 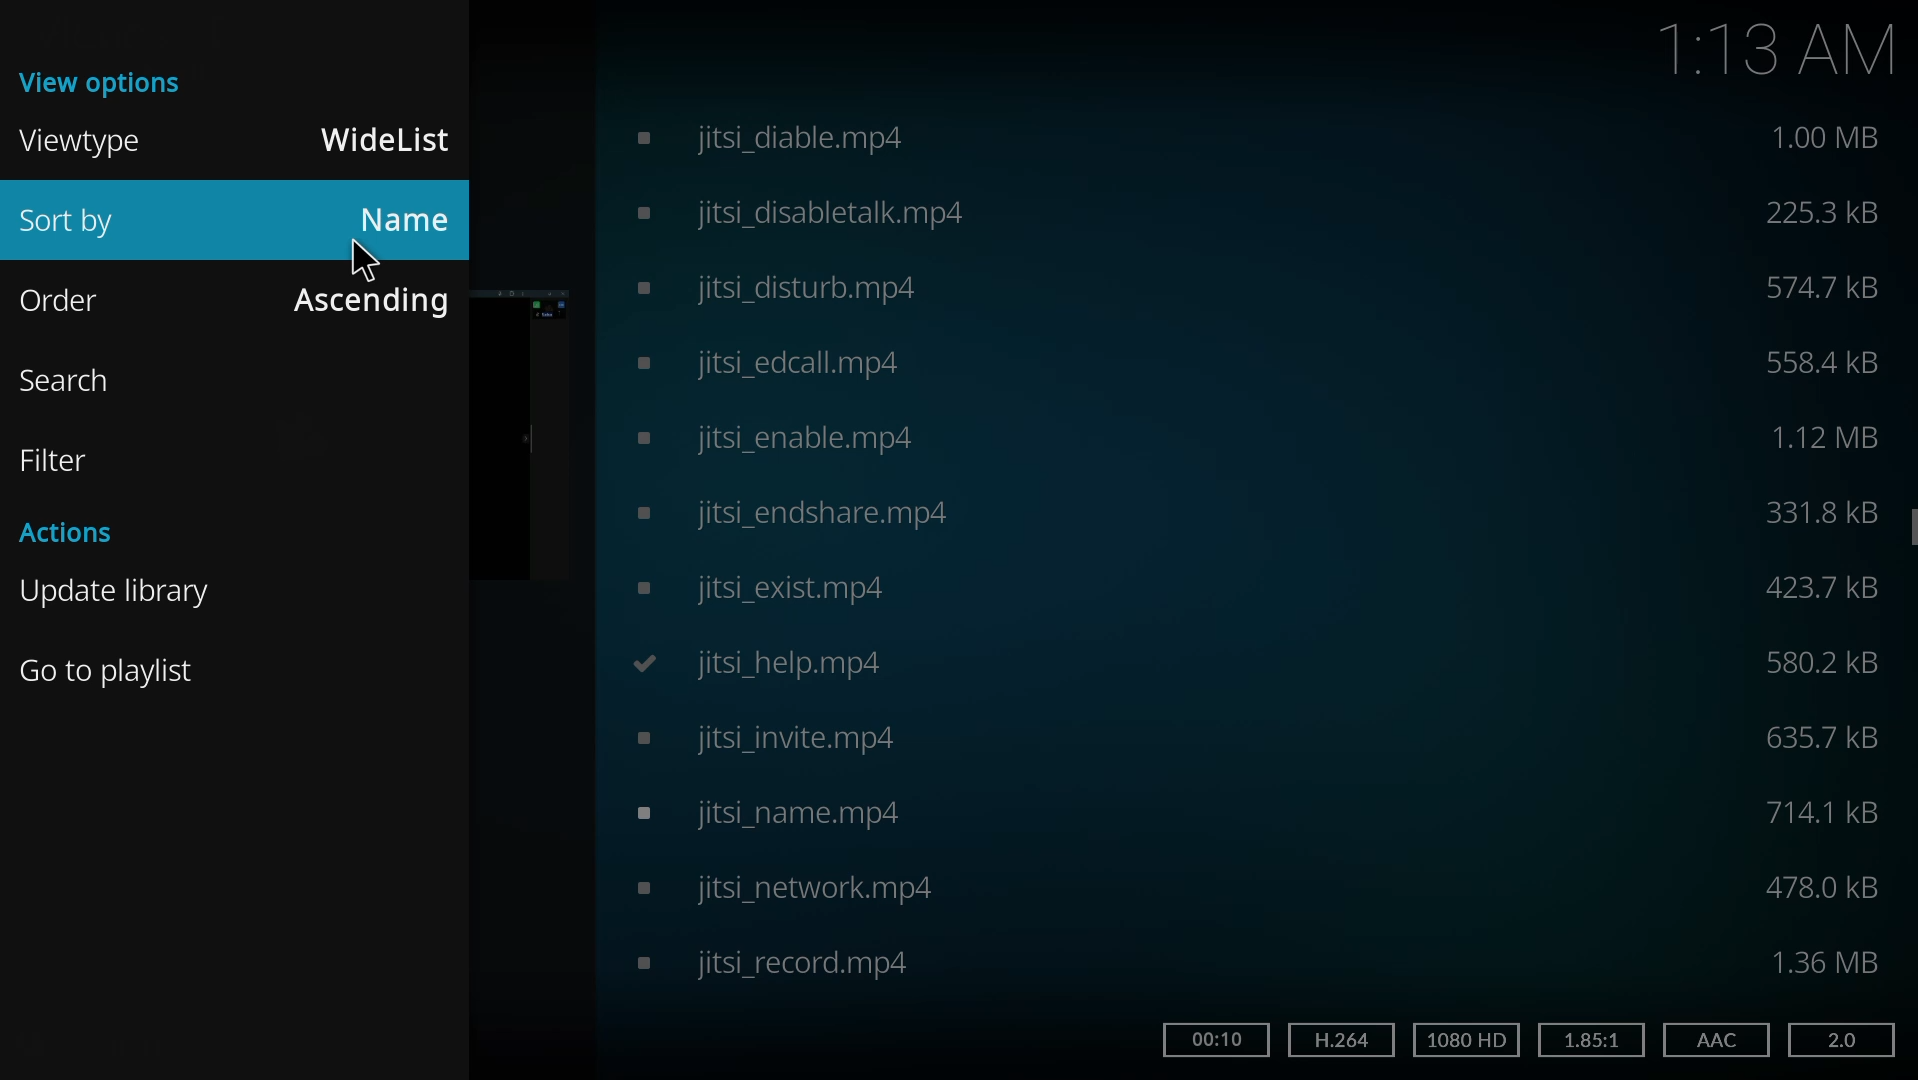 What do you see at coordinates (755, 592) in the screenshot?
I see `video` at bounding box center [755, 592].